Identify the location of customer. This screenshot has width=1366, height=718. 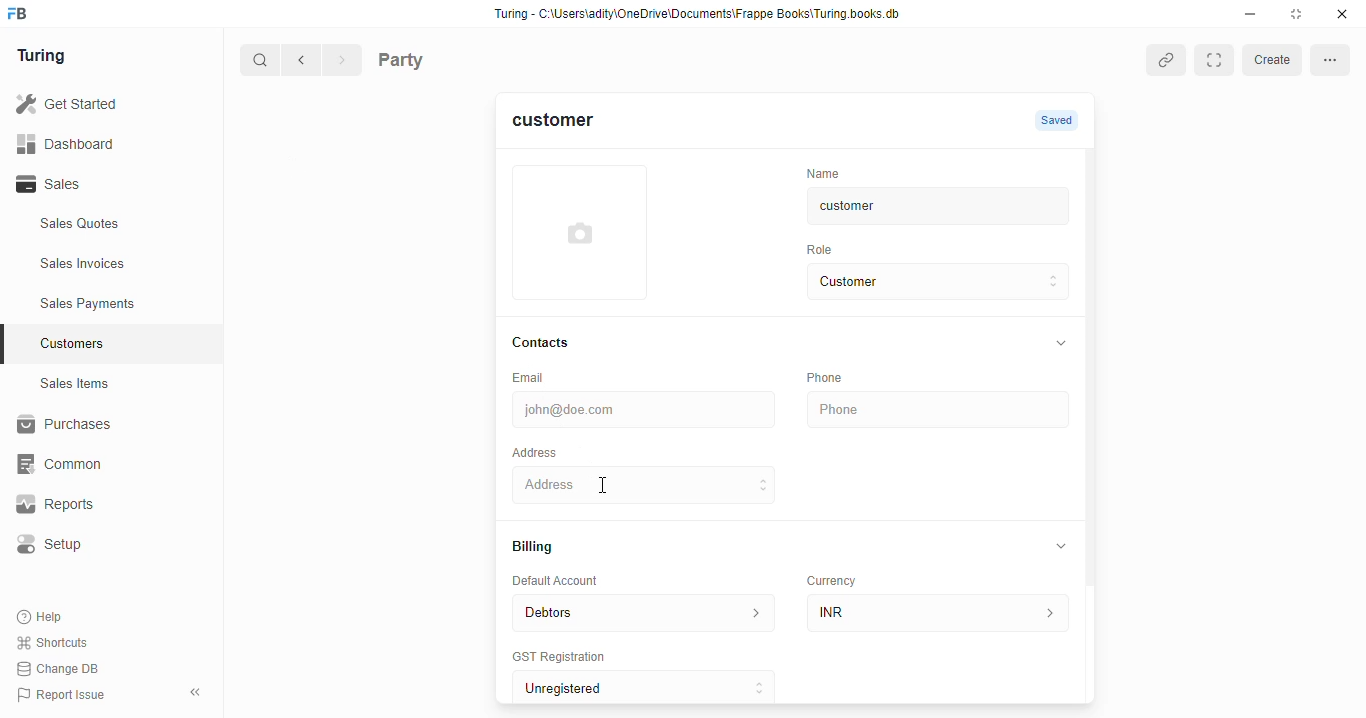
(915, 209).